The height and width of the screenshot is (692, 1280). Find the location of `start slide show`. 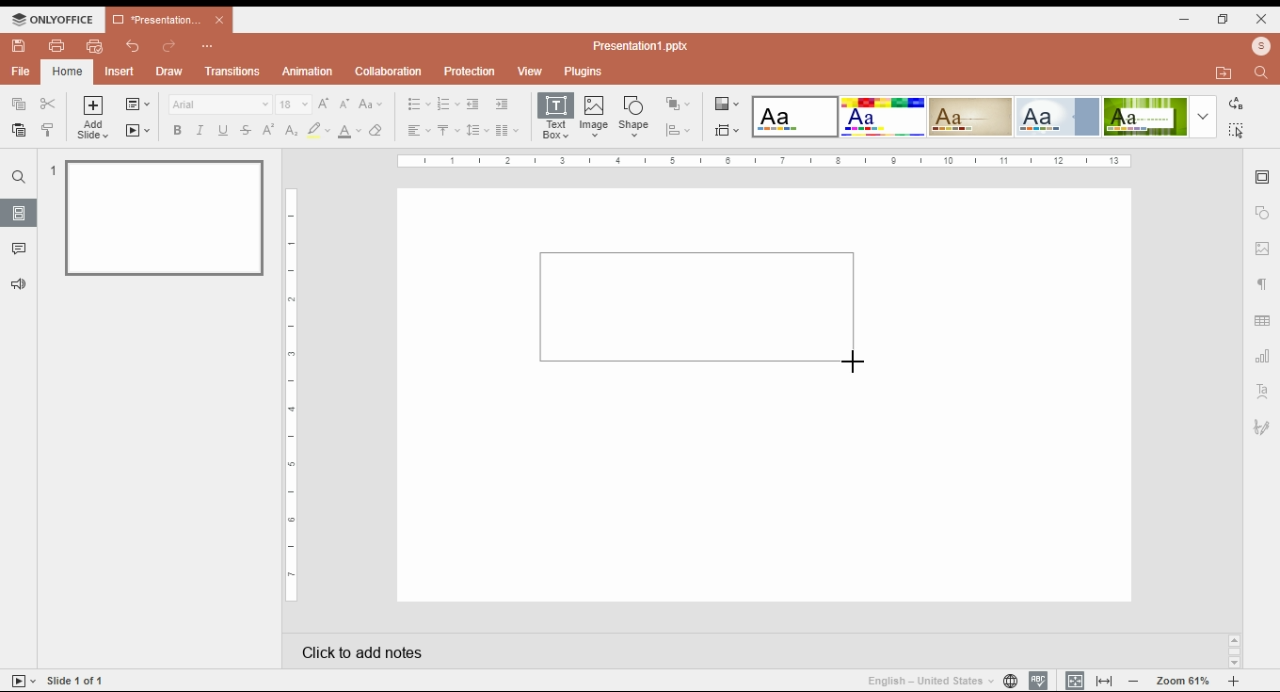

start slide show is located at coordinates (138, 131).